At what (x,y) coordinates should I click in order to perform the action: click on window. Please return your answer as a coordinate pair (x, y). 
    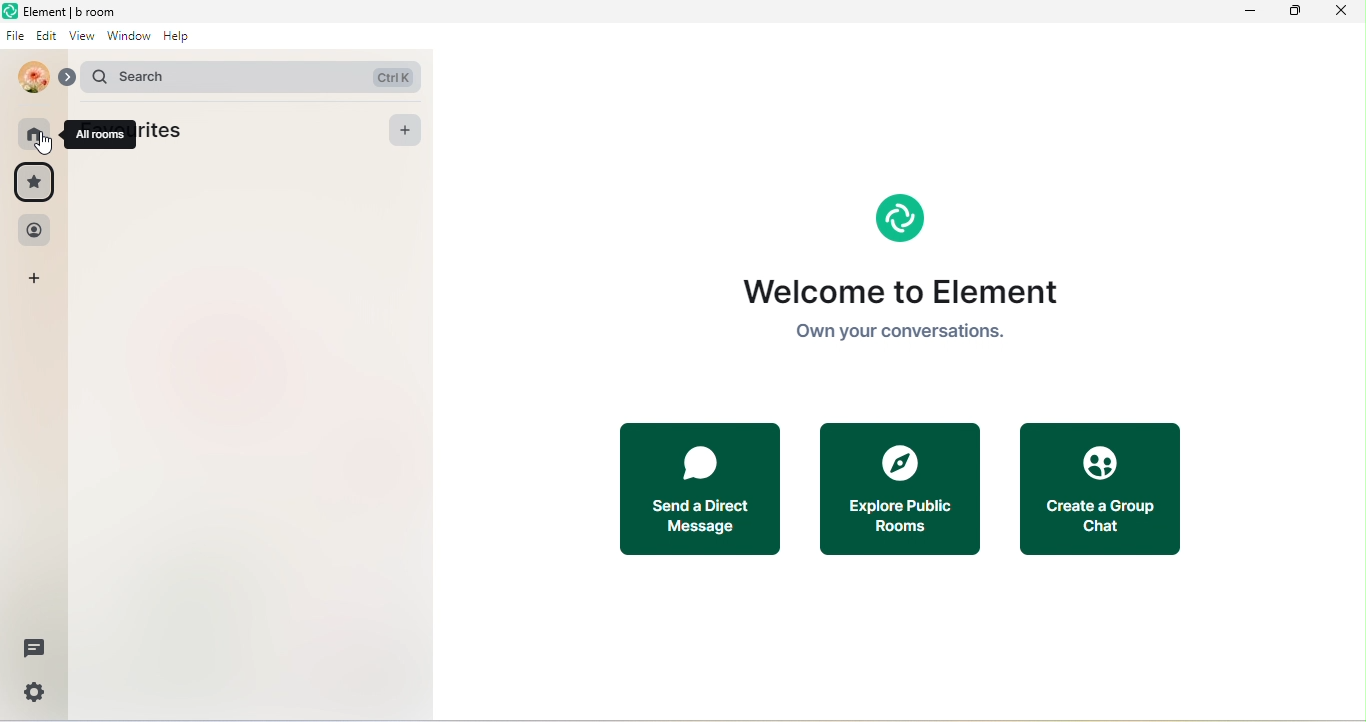
    Looking at the image, I should click on (128, 41).